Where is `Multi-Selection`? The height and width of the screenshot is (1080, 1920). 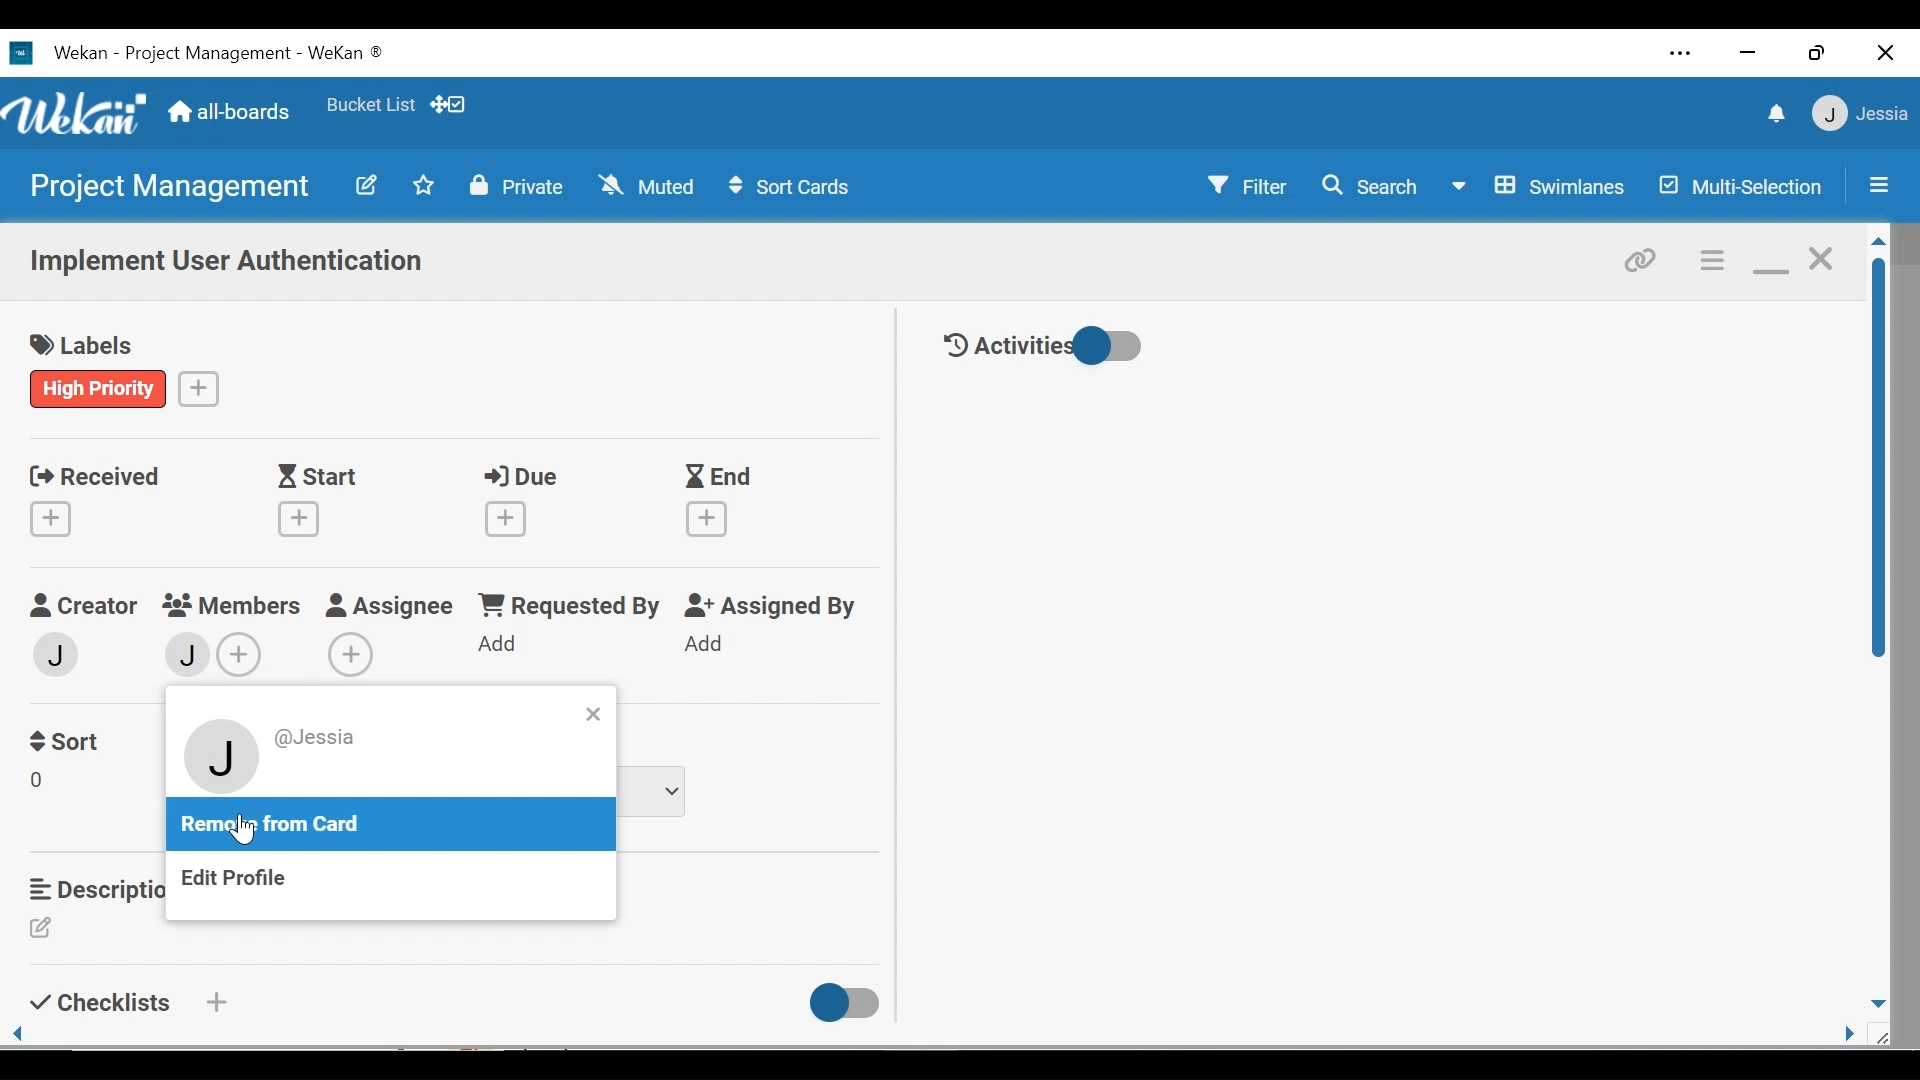 Multi-Selection is located at coordinates (1745, 187).